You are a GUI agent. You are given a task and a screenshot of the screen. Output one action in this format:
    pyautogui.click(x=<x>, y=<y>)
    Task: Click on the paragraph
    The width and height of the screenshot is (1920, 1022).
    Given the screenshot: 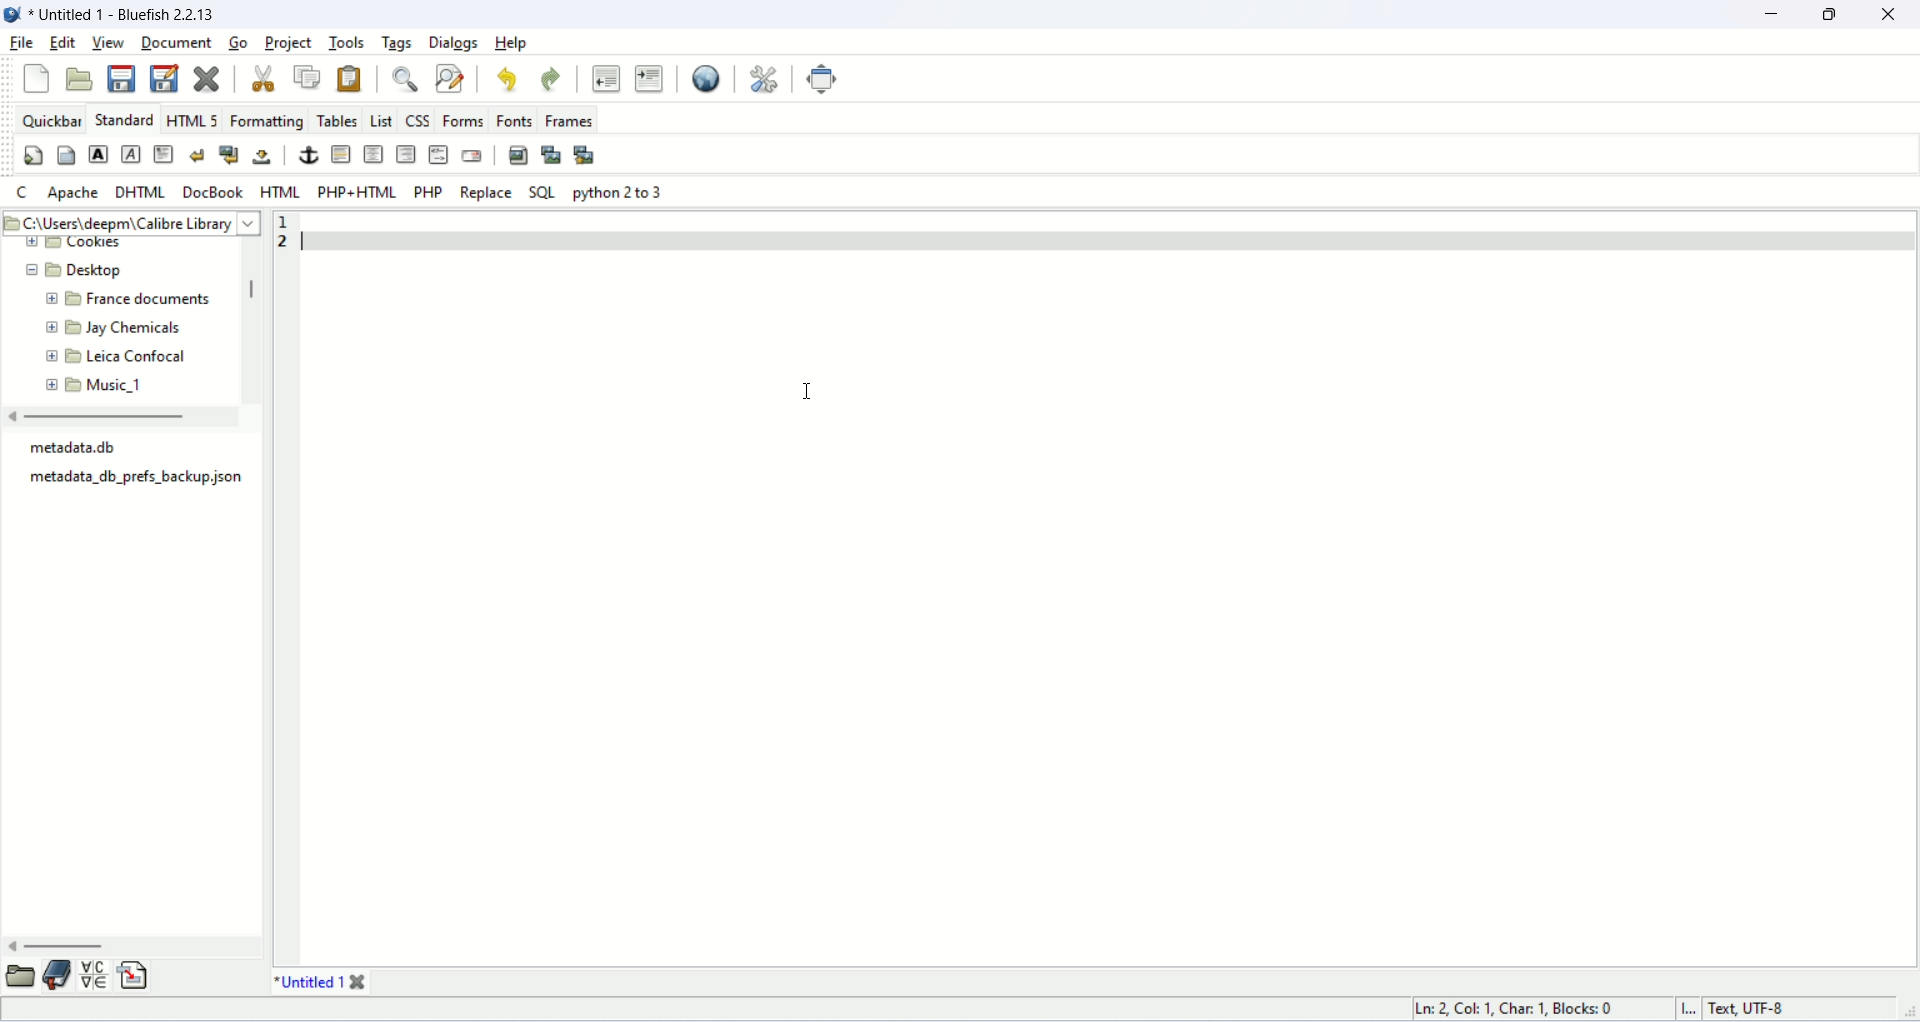 What is the action you would take?
    pyautogui.click(x=163, y=154)
    